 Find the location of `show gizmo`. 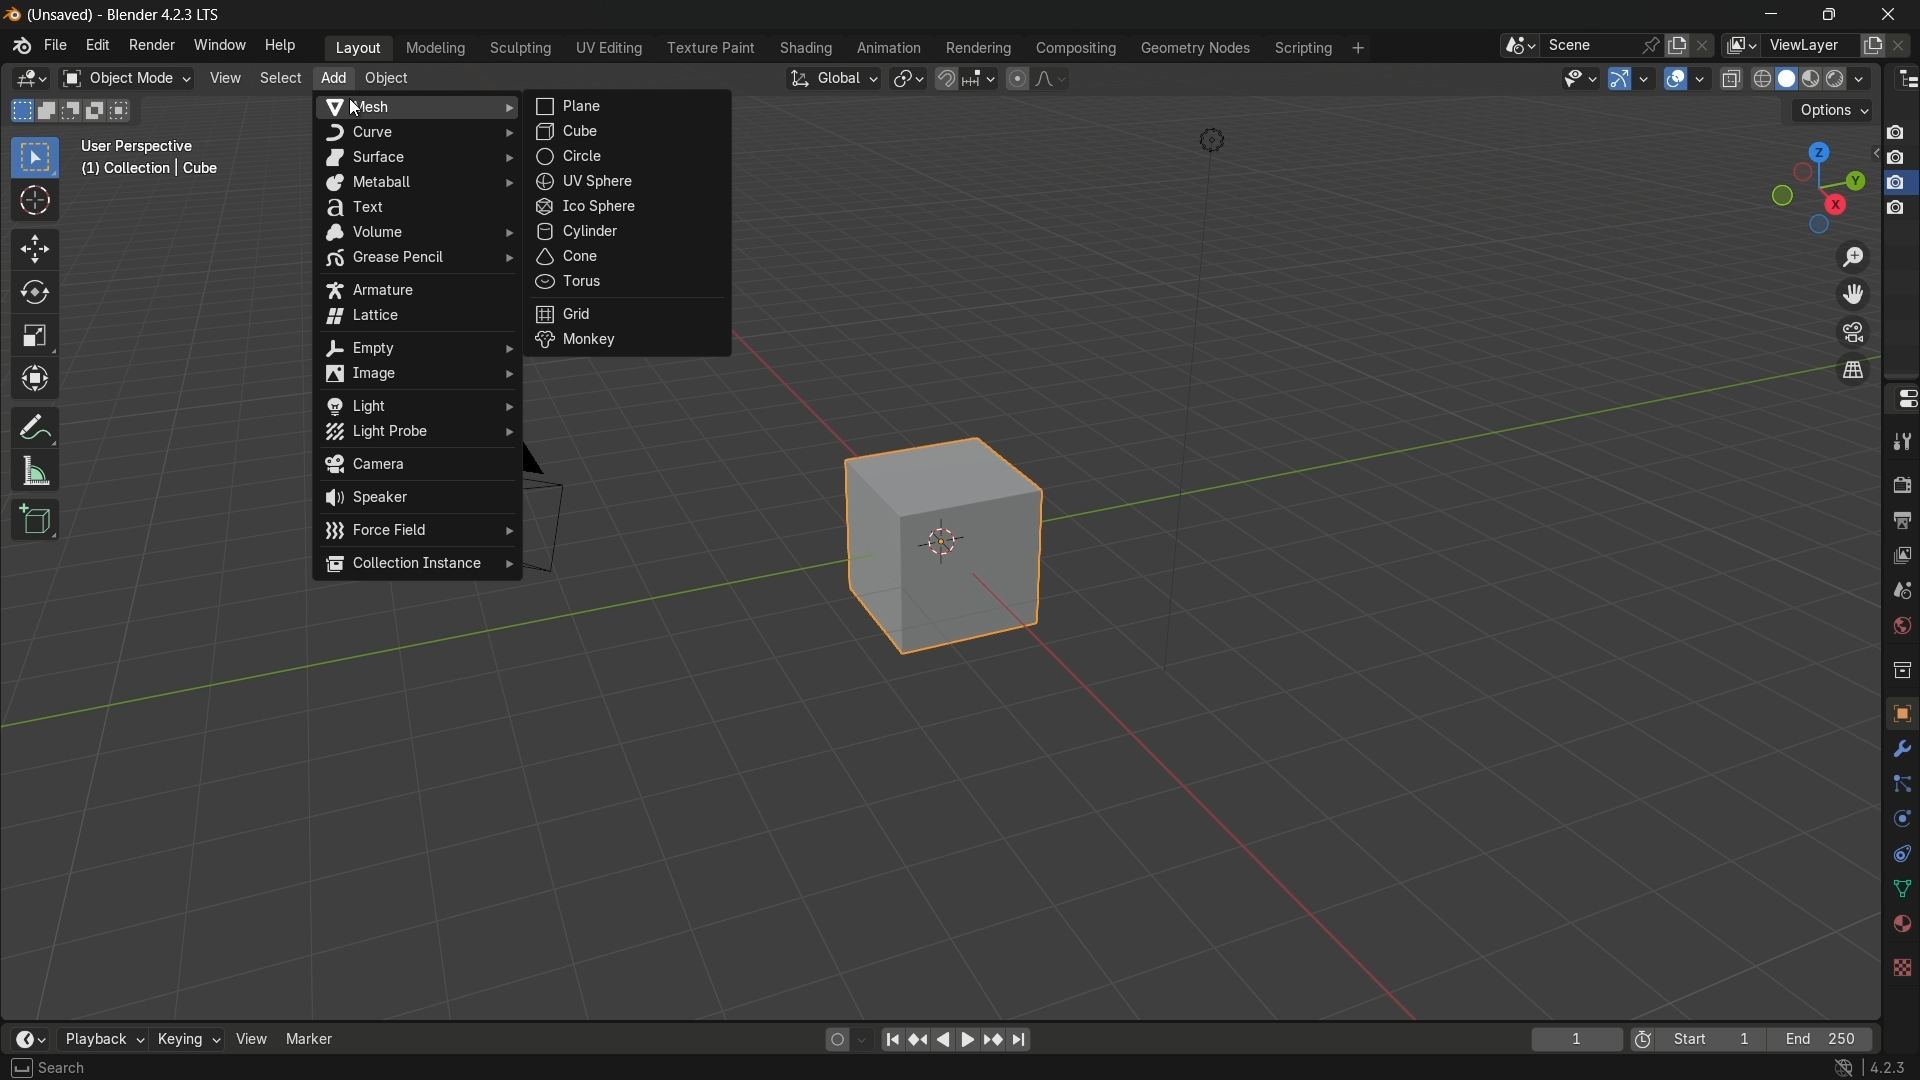

show gizmo is located at coordinates (1620, 79).